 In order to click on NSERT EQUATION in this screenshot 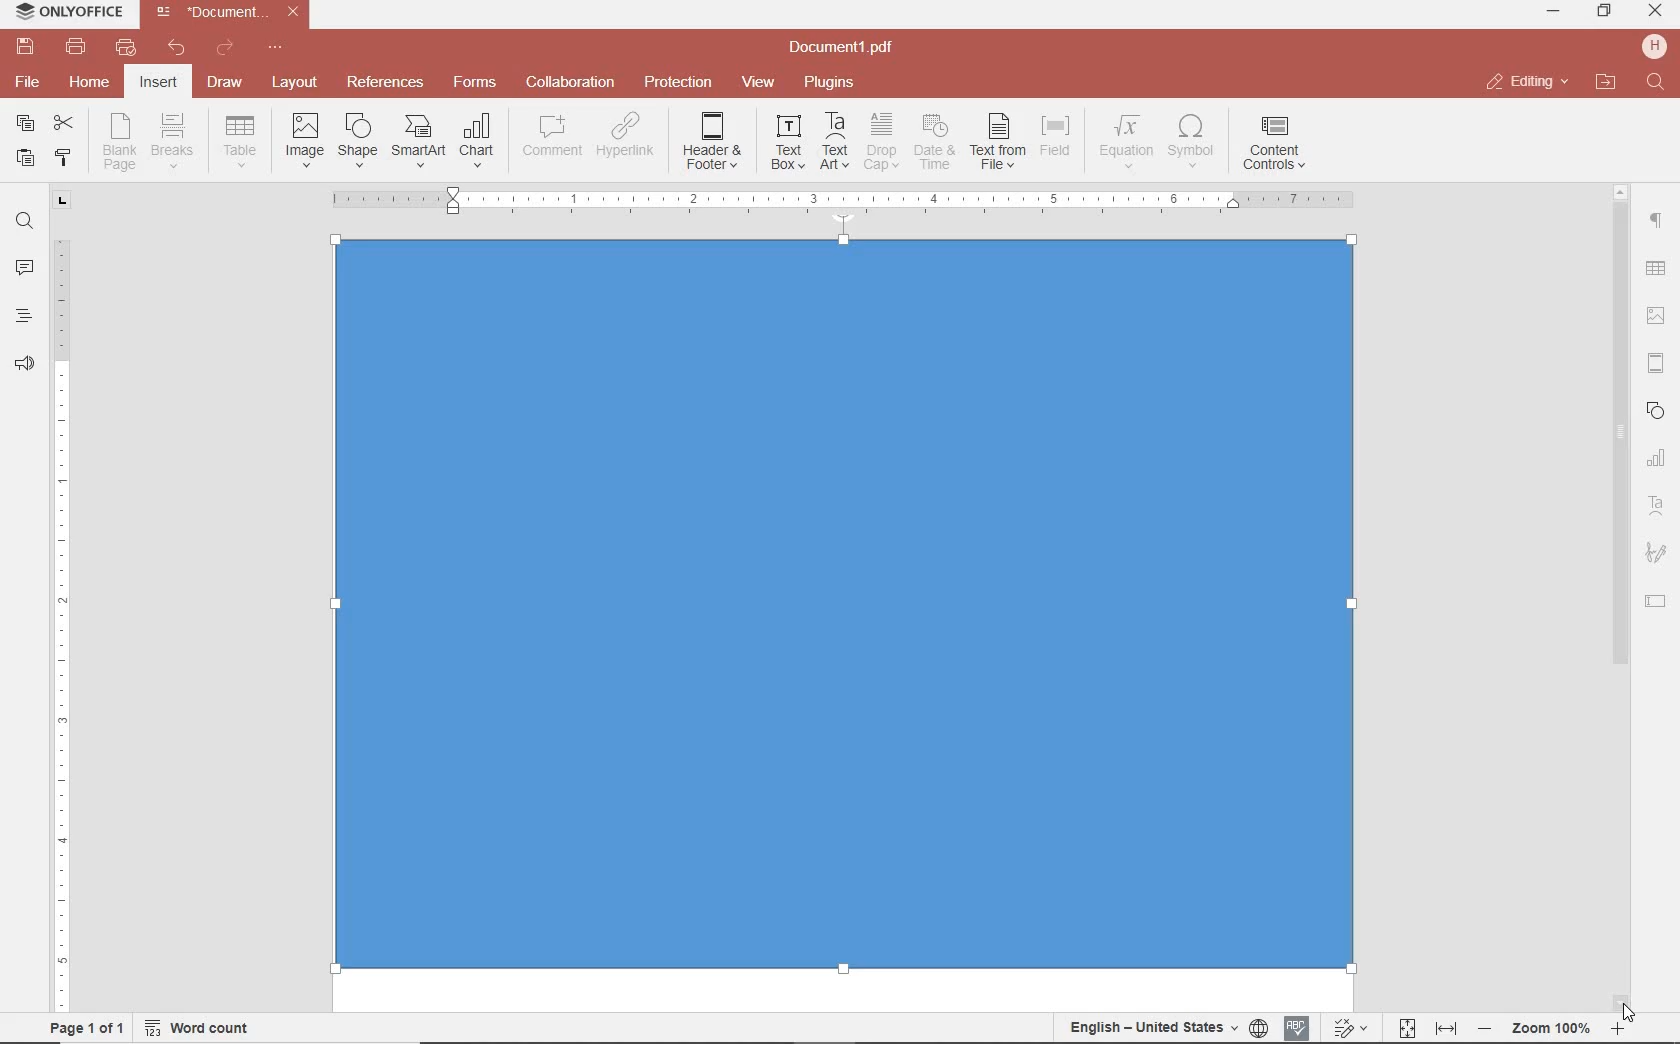, I will do `click(1124, 140)`.